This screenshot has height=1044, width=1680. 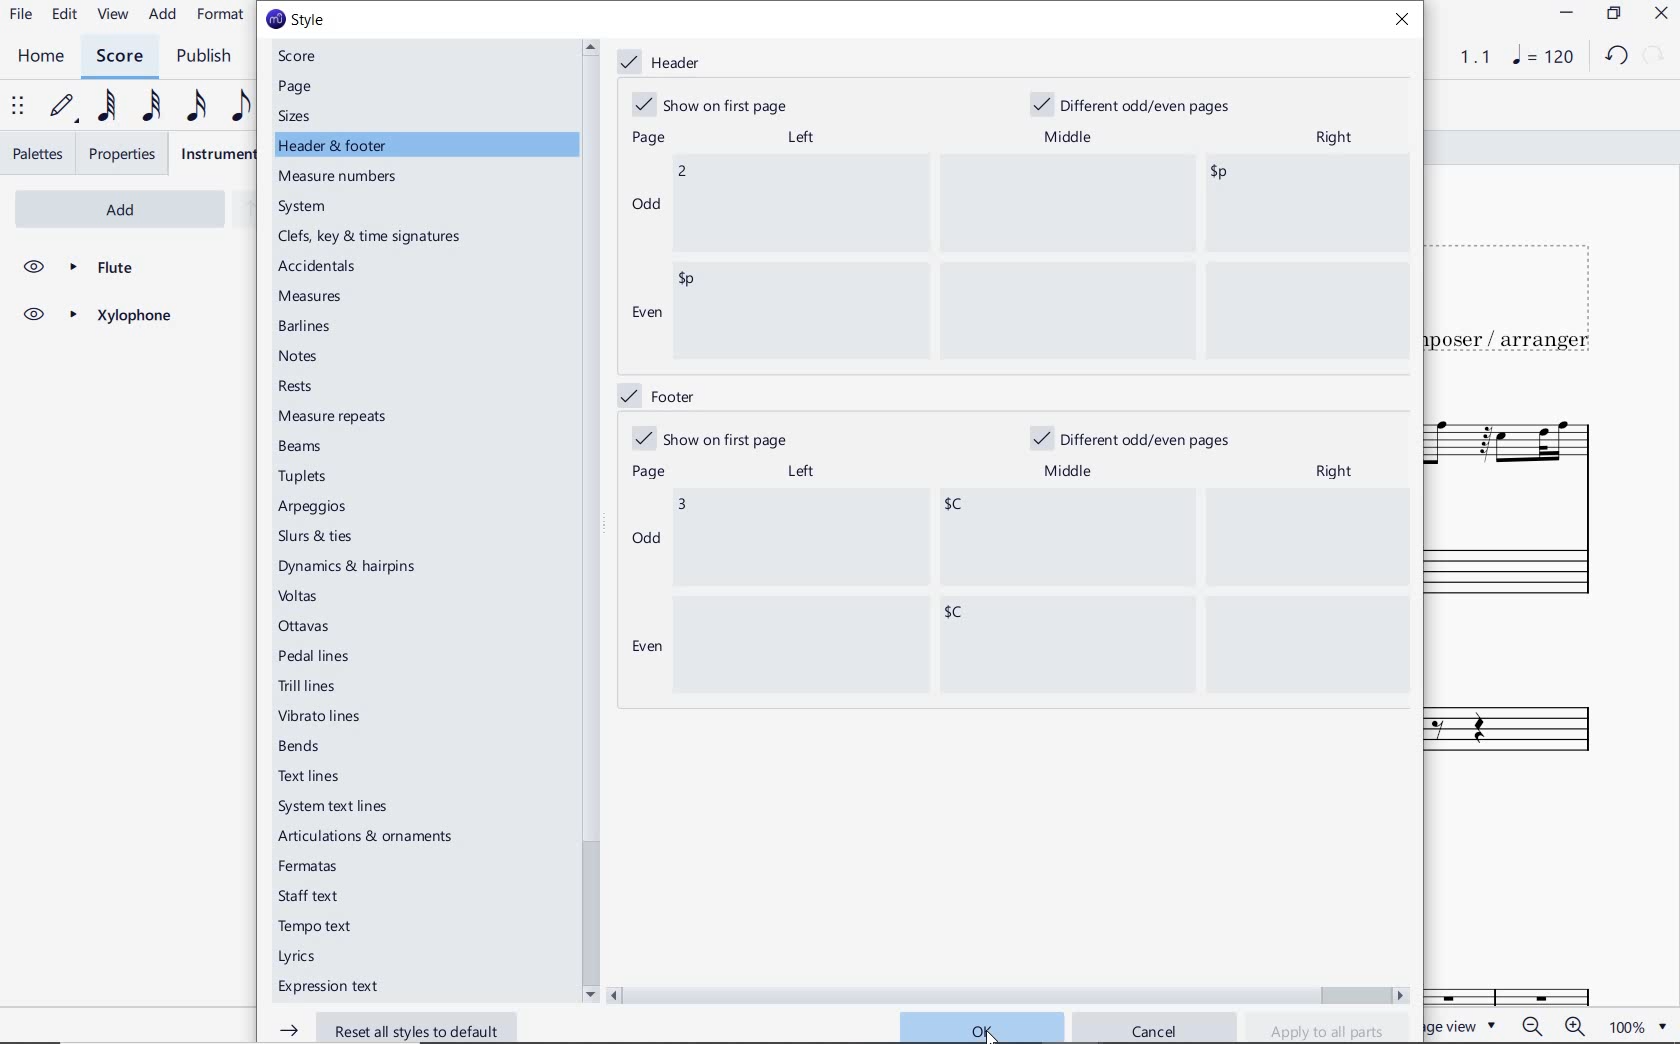 I want to click on different odd/even pages, so click(x=1138, y=102).